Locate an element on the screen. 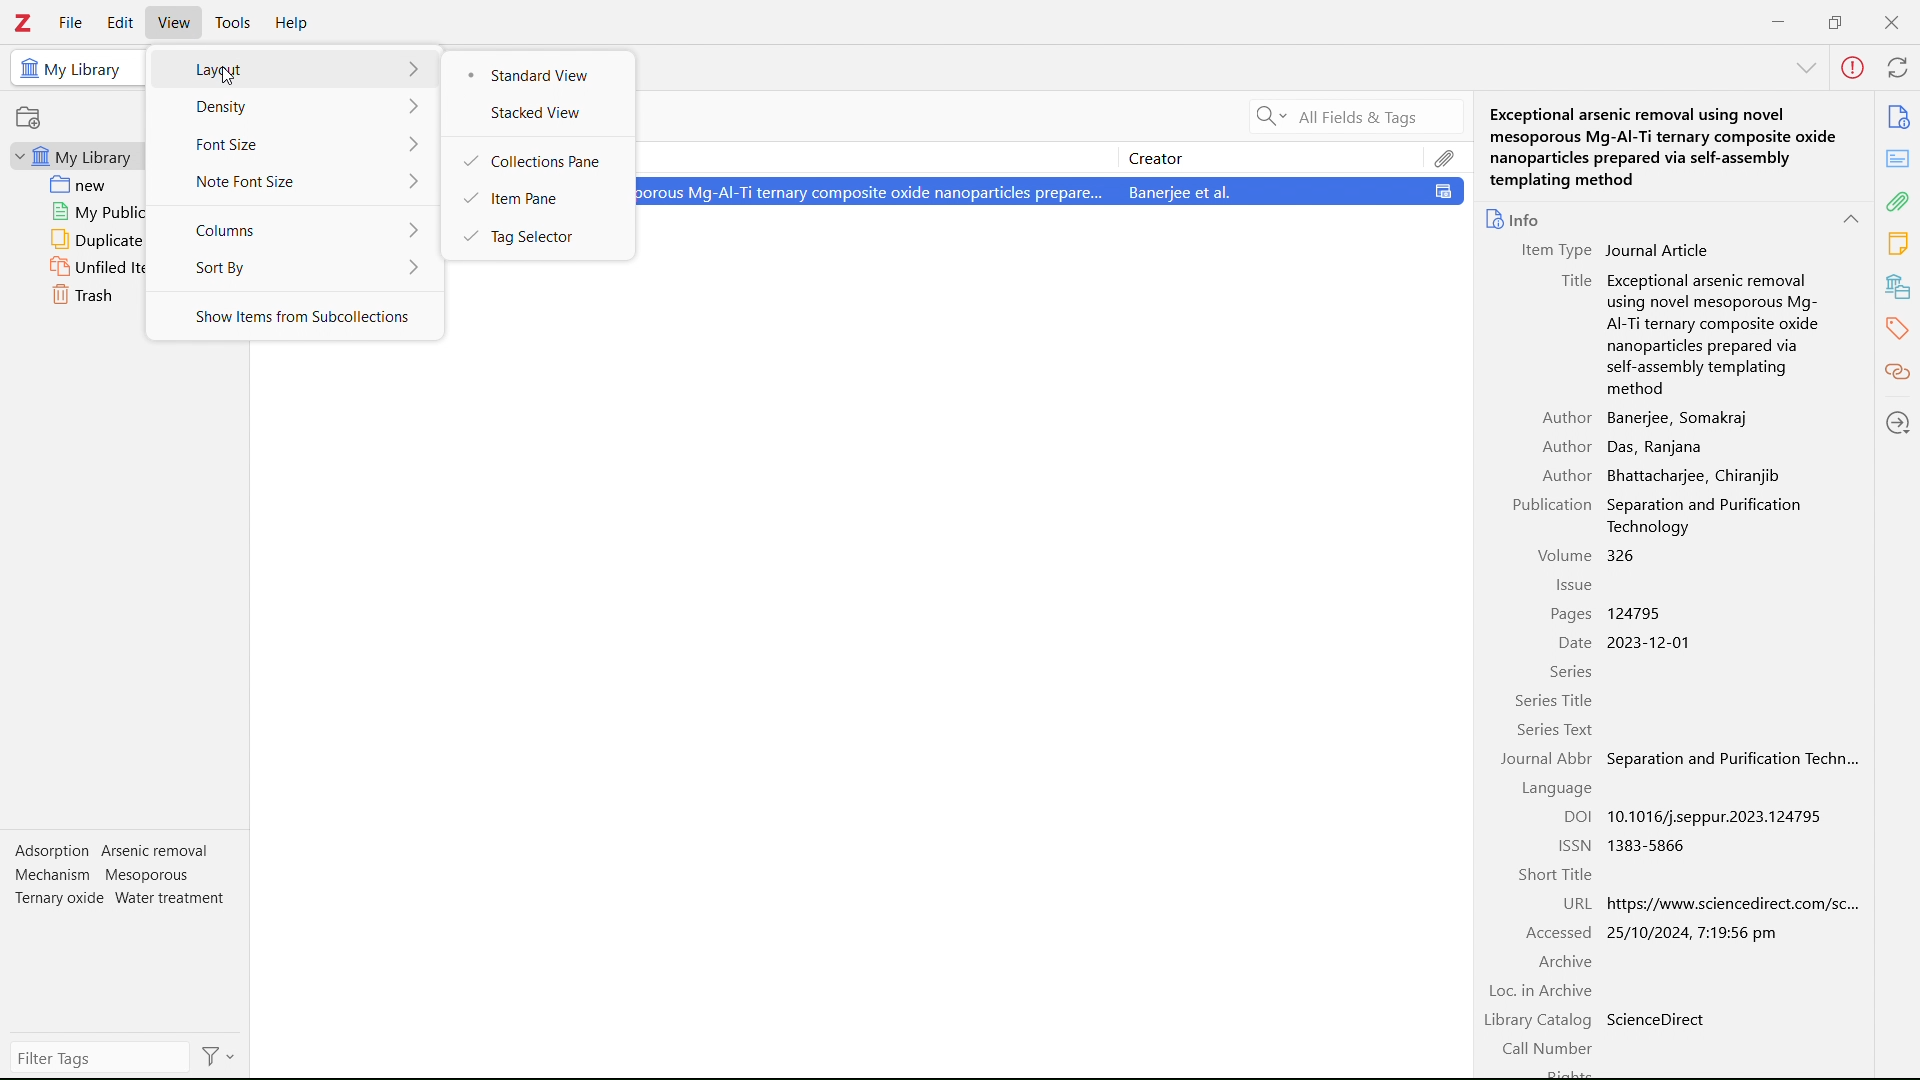  info is located at coordinates (1900, 117).